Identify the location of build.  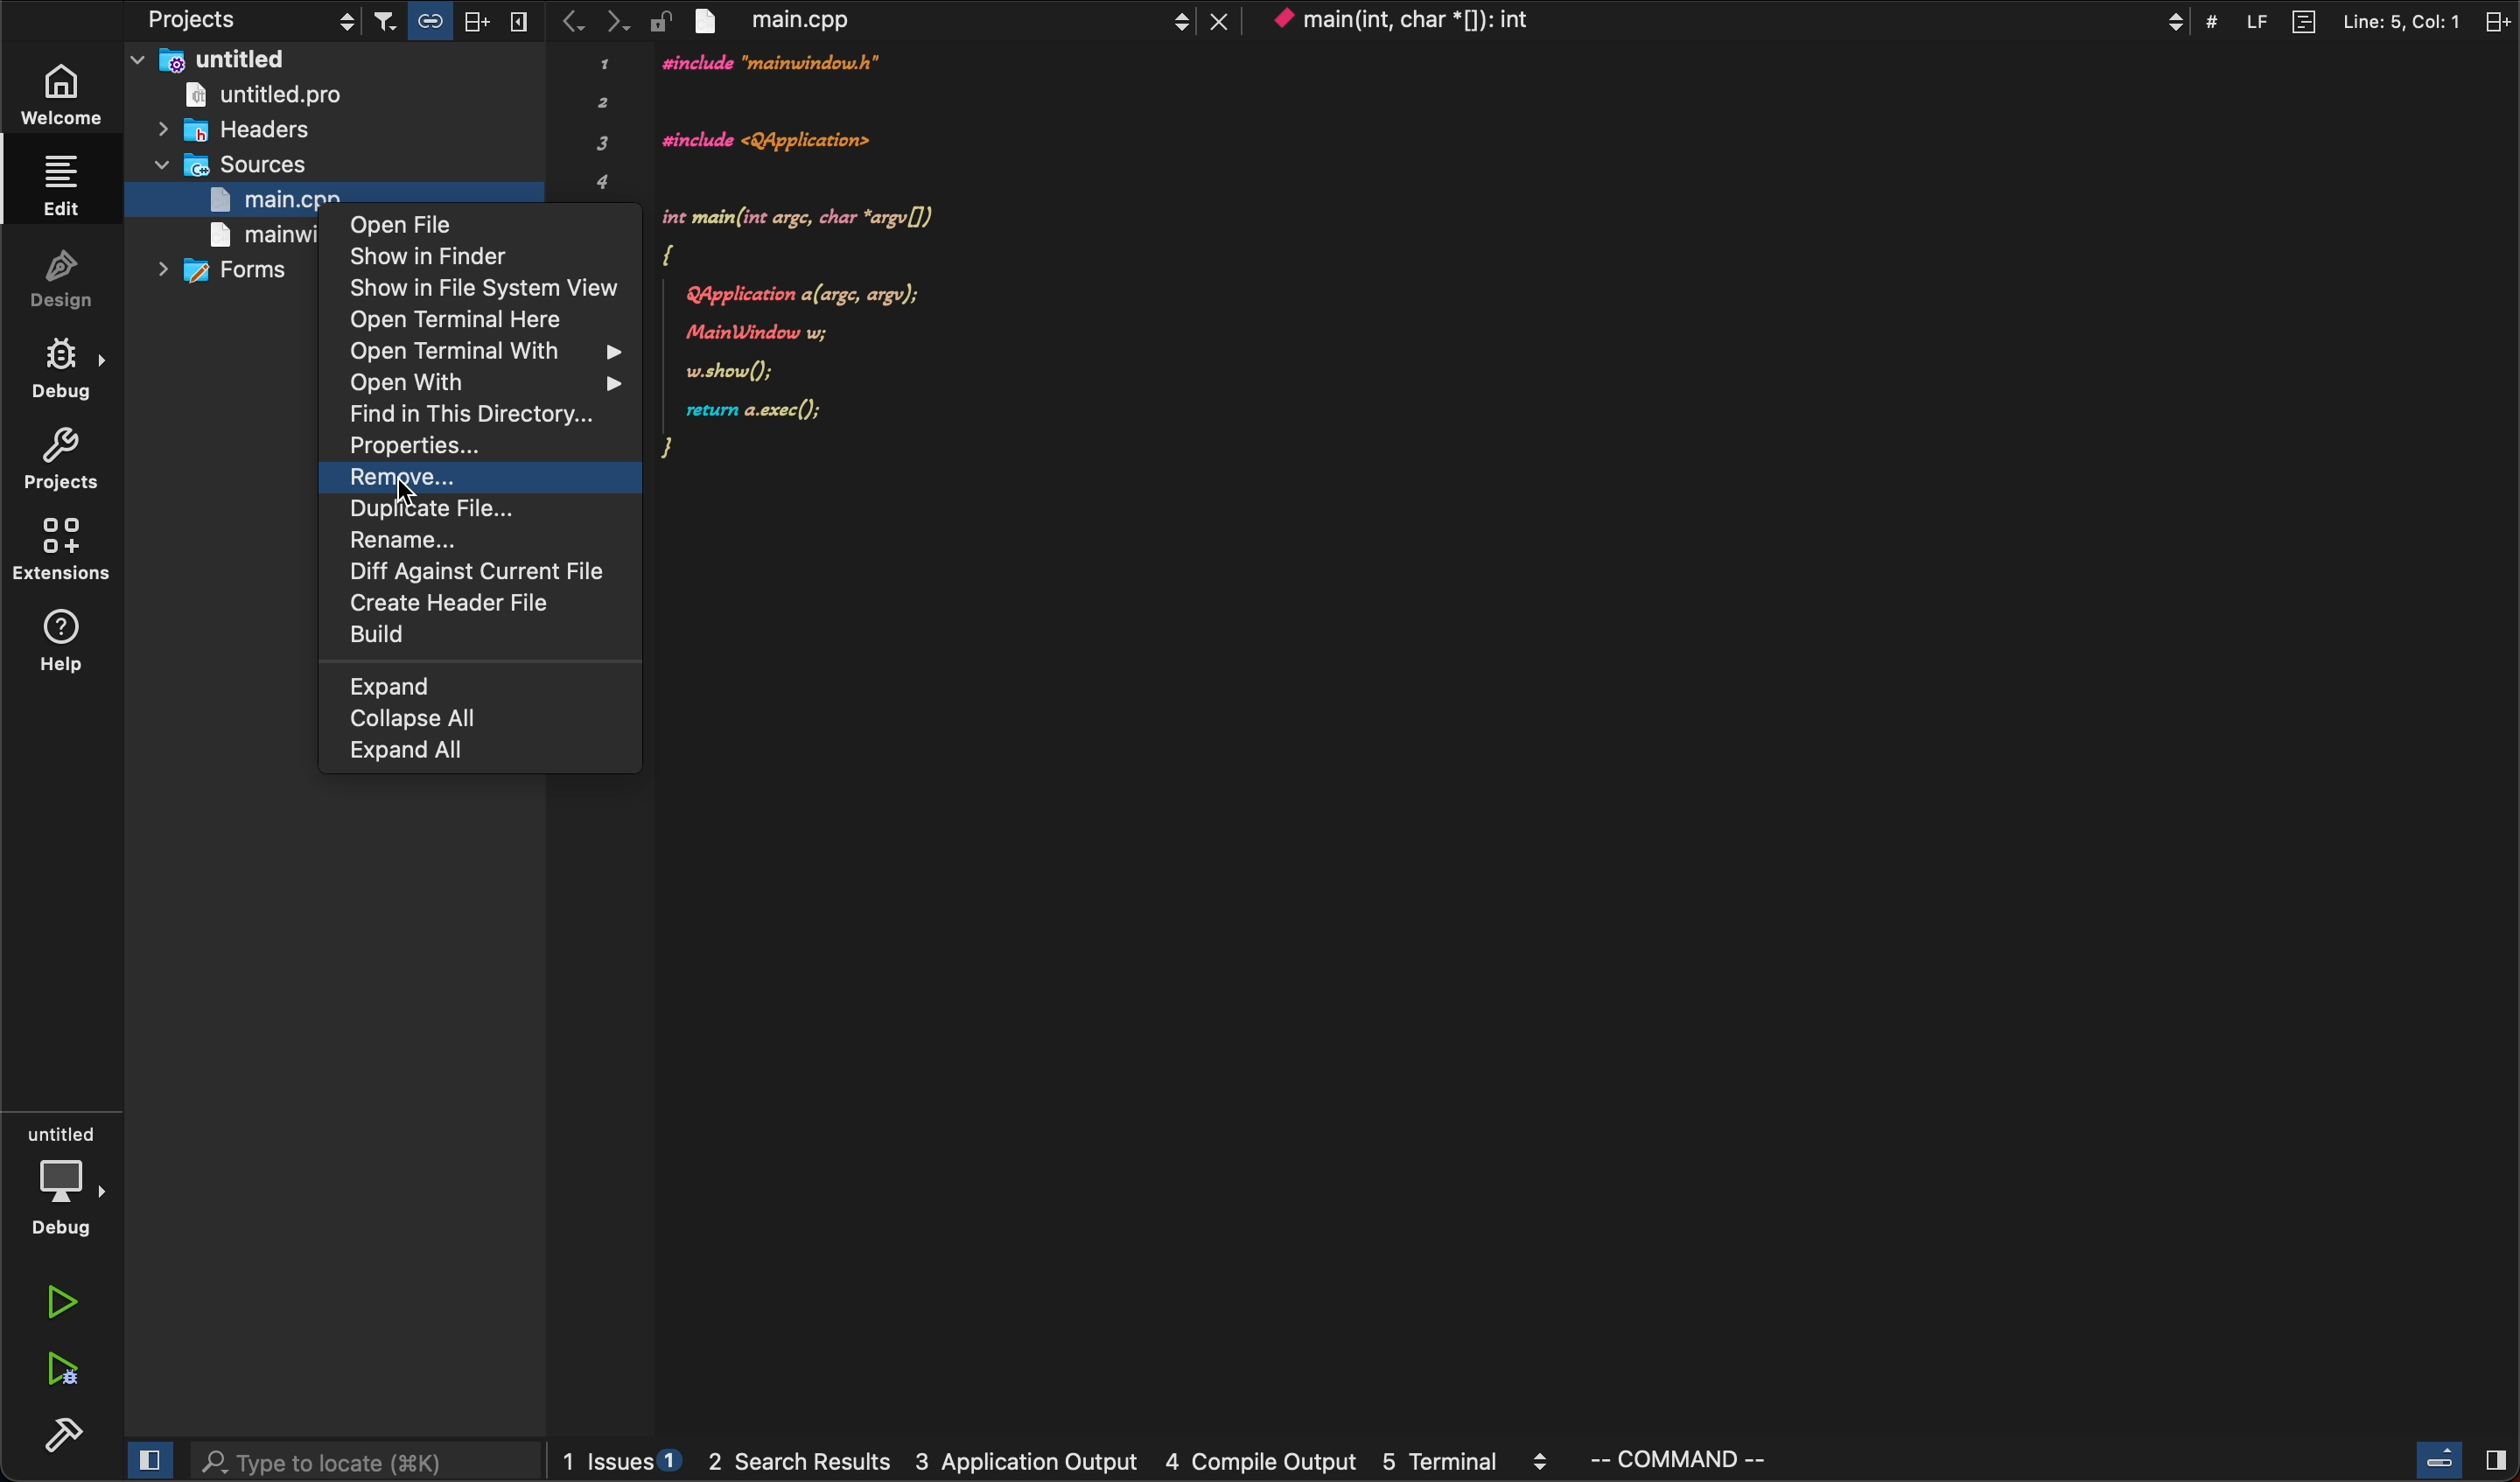
(59, 1439).